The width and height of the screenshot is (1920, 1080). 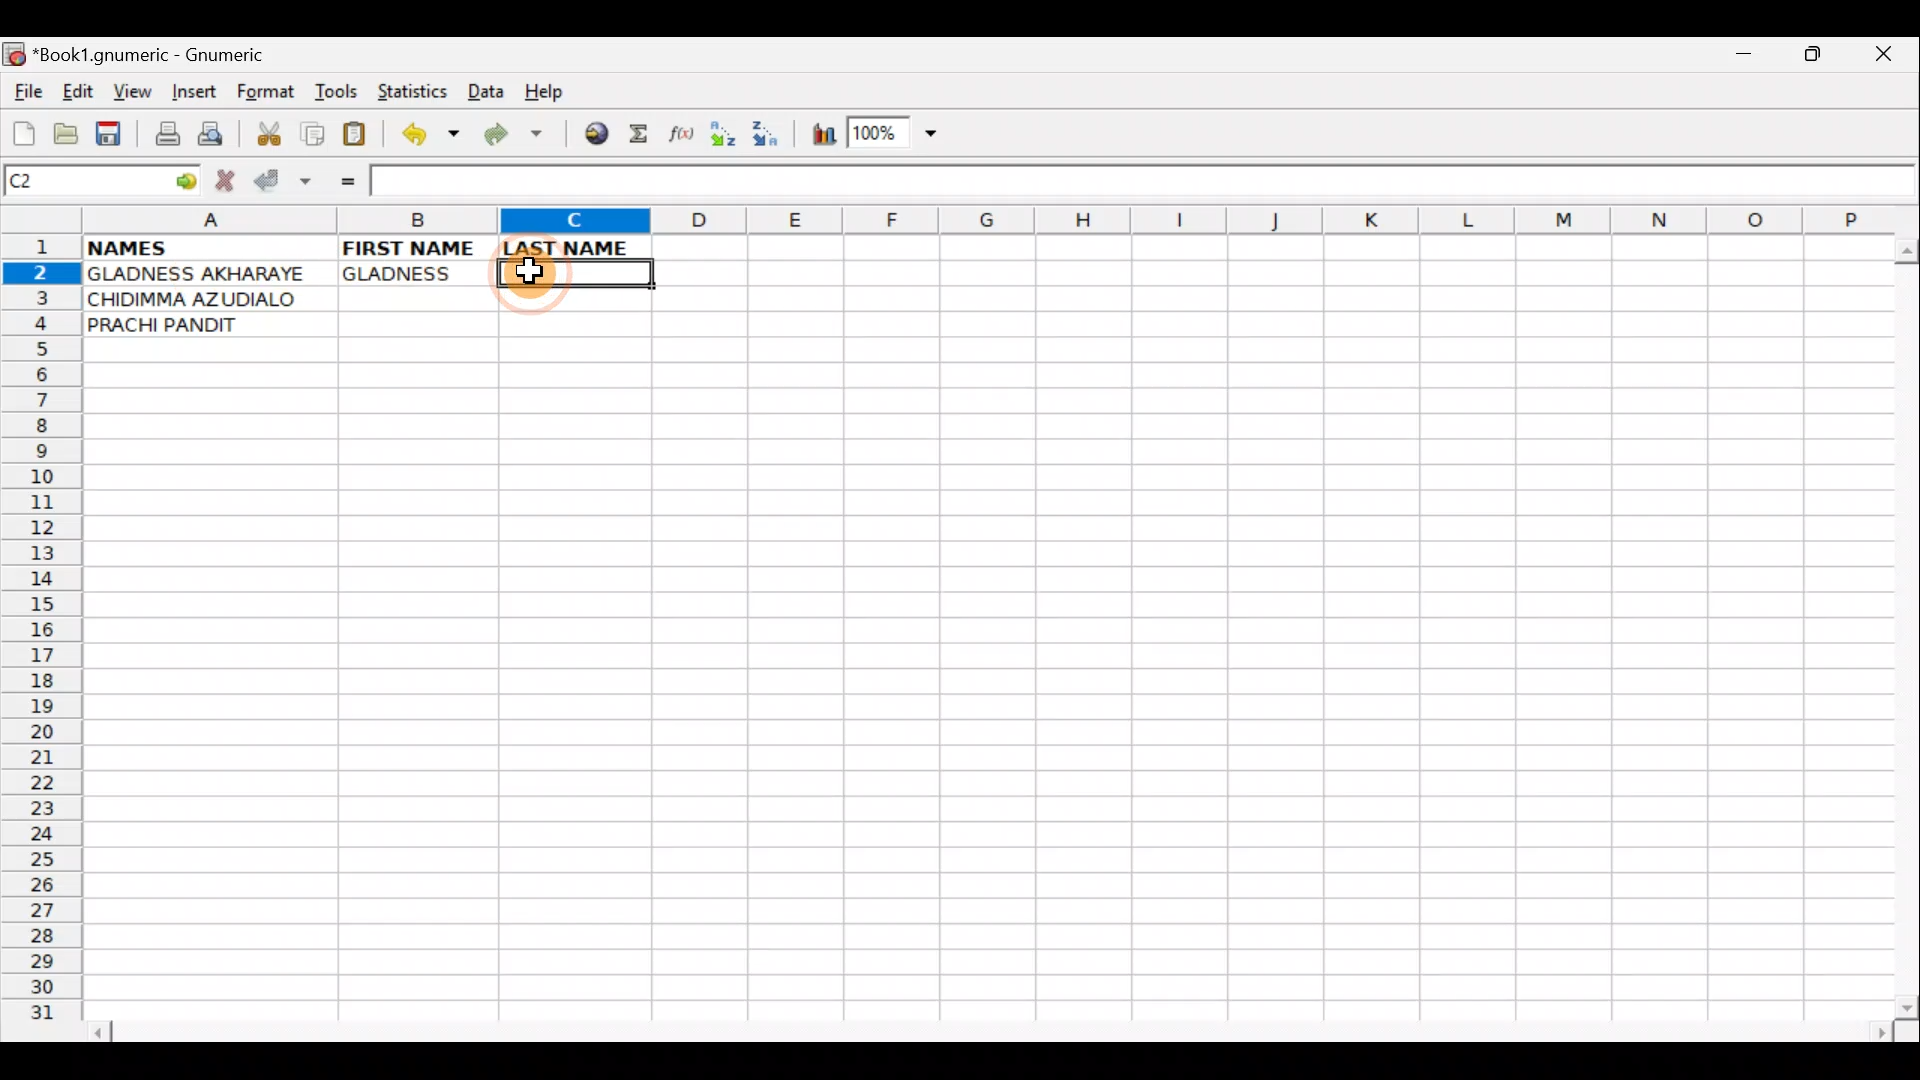 I want to click on Sort Descending order, so click(x=771, y=139).